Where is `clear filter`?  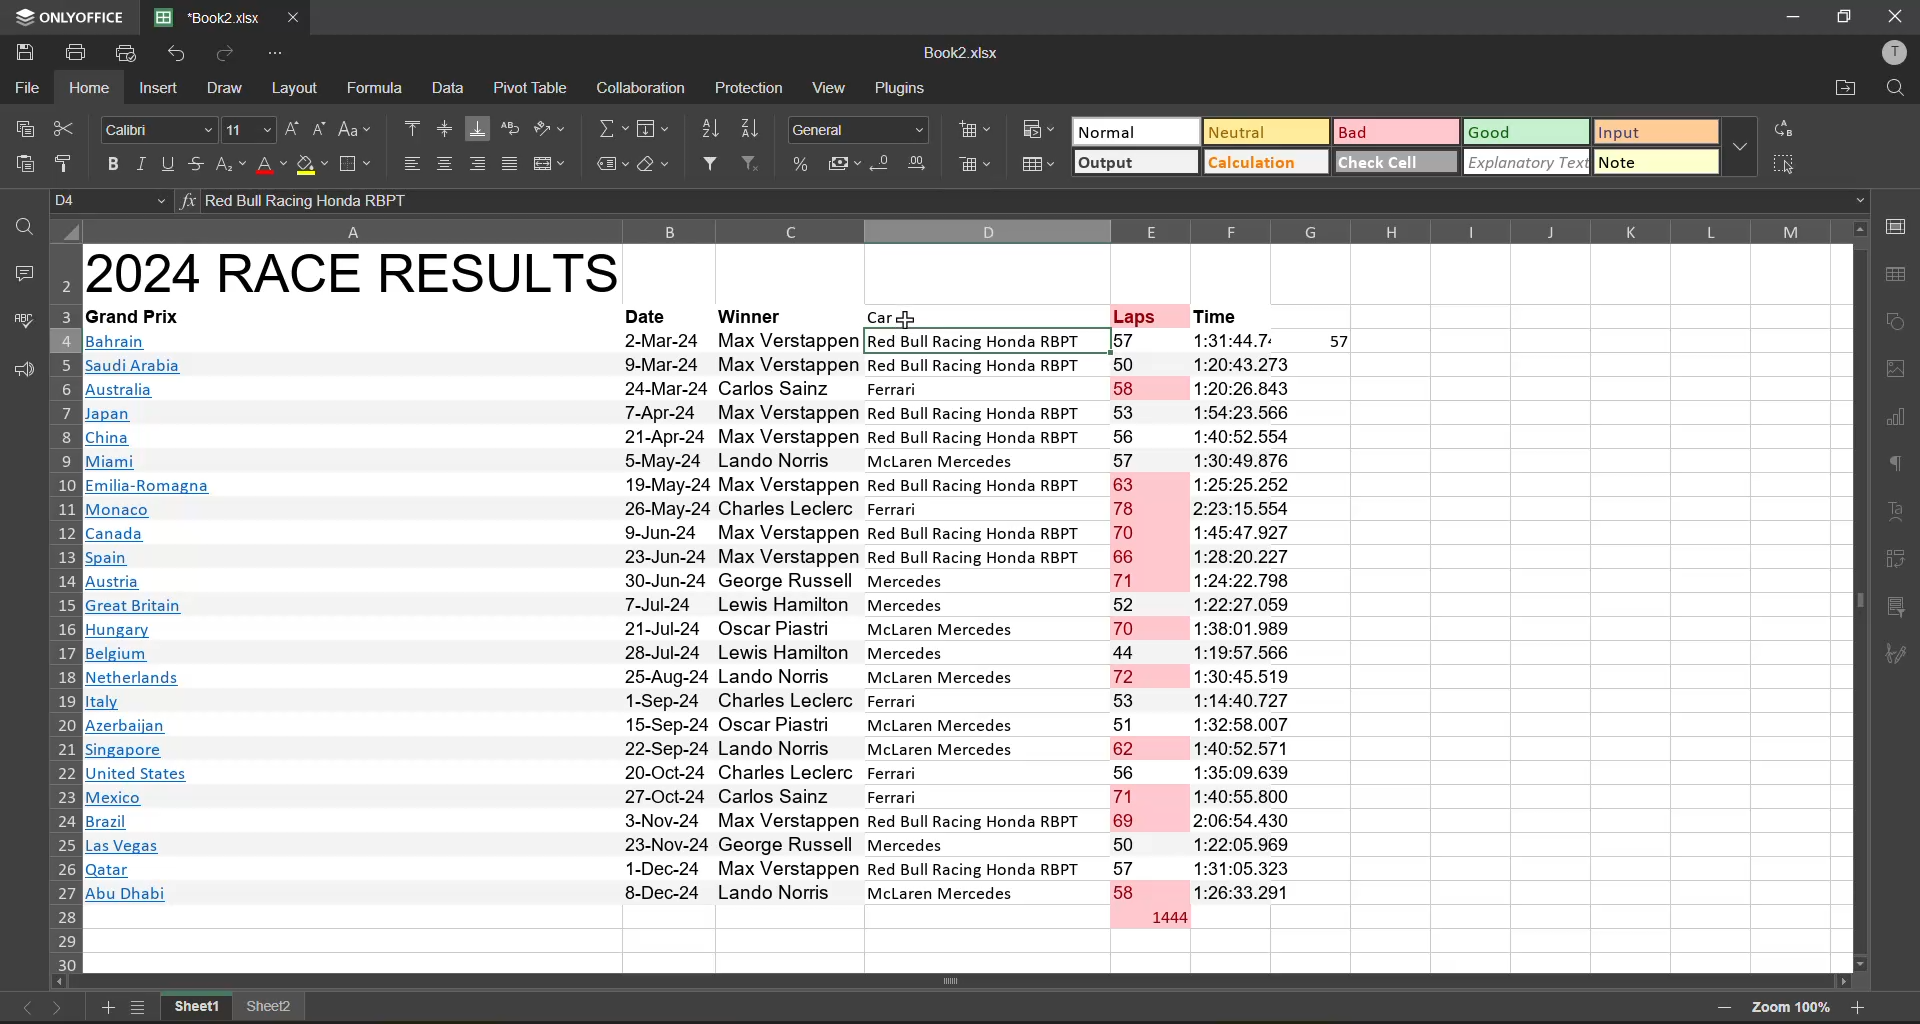 clear filter is located at coordinates (750, 160).